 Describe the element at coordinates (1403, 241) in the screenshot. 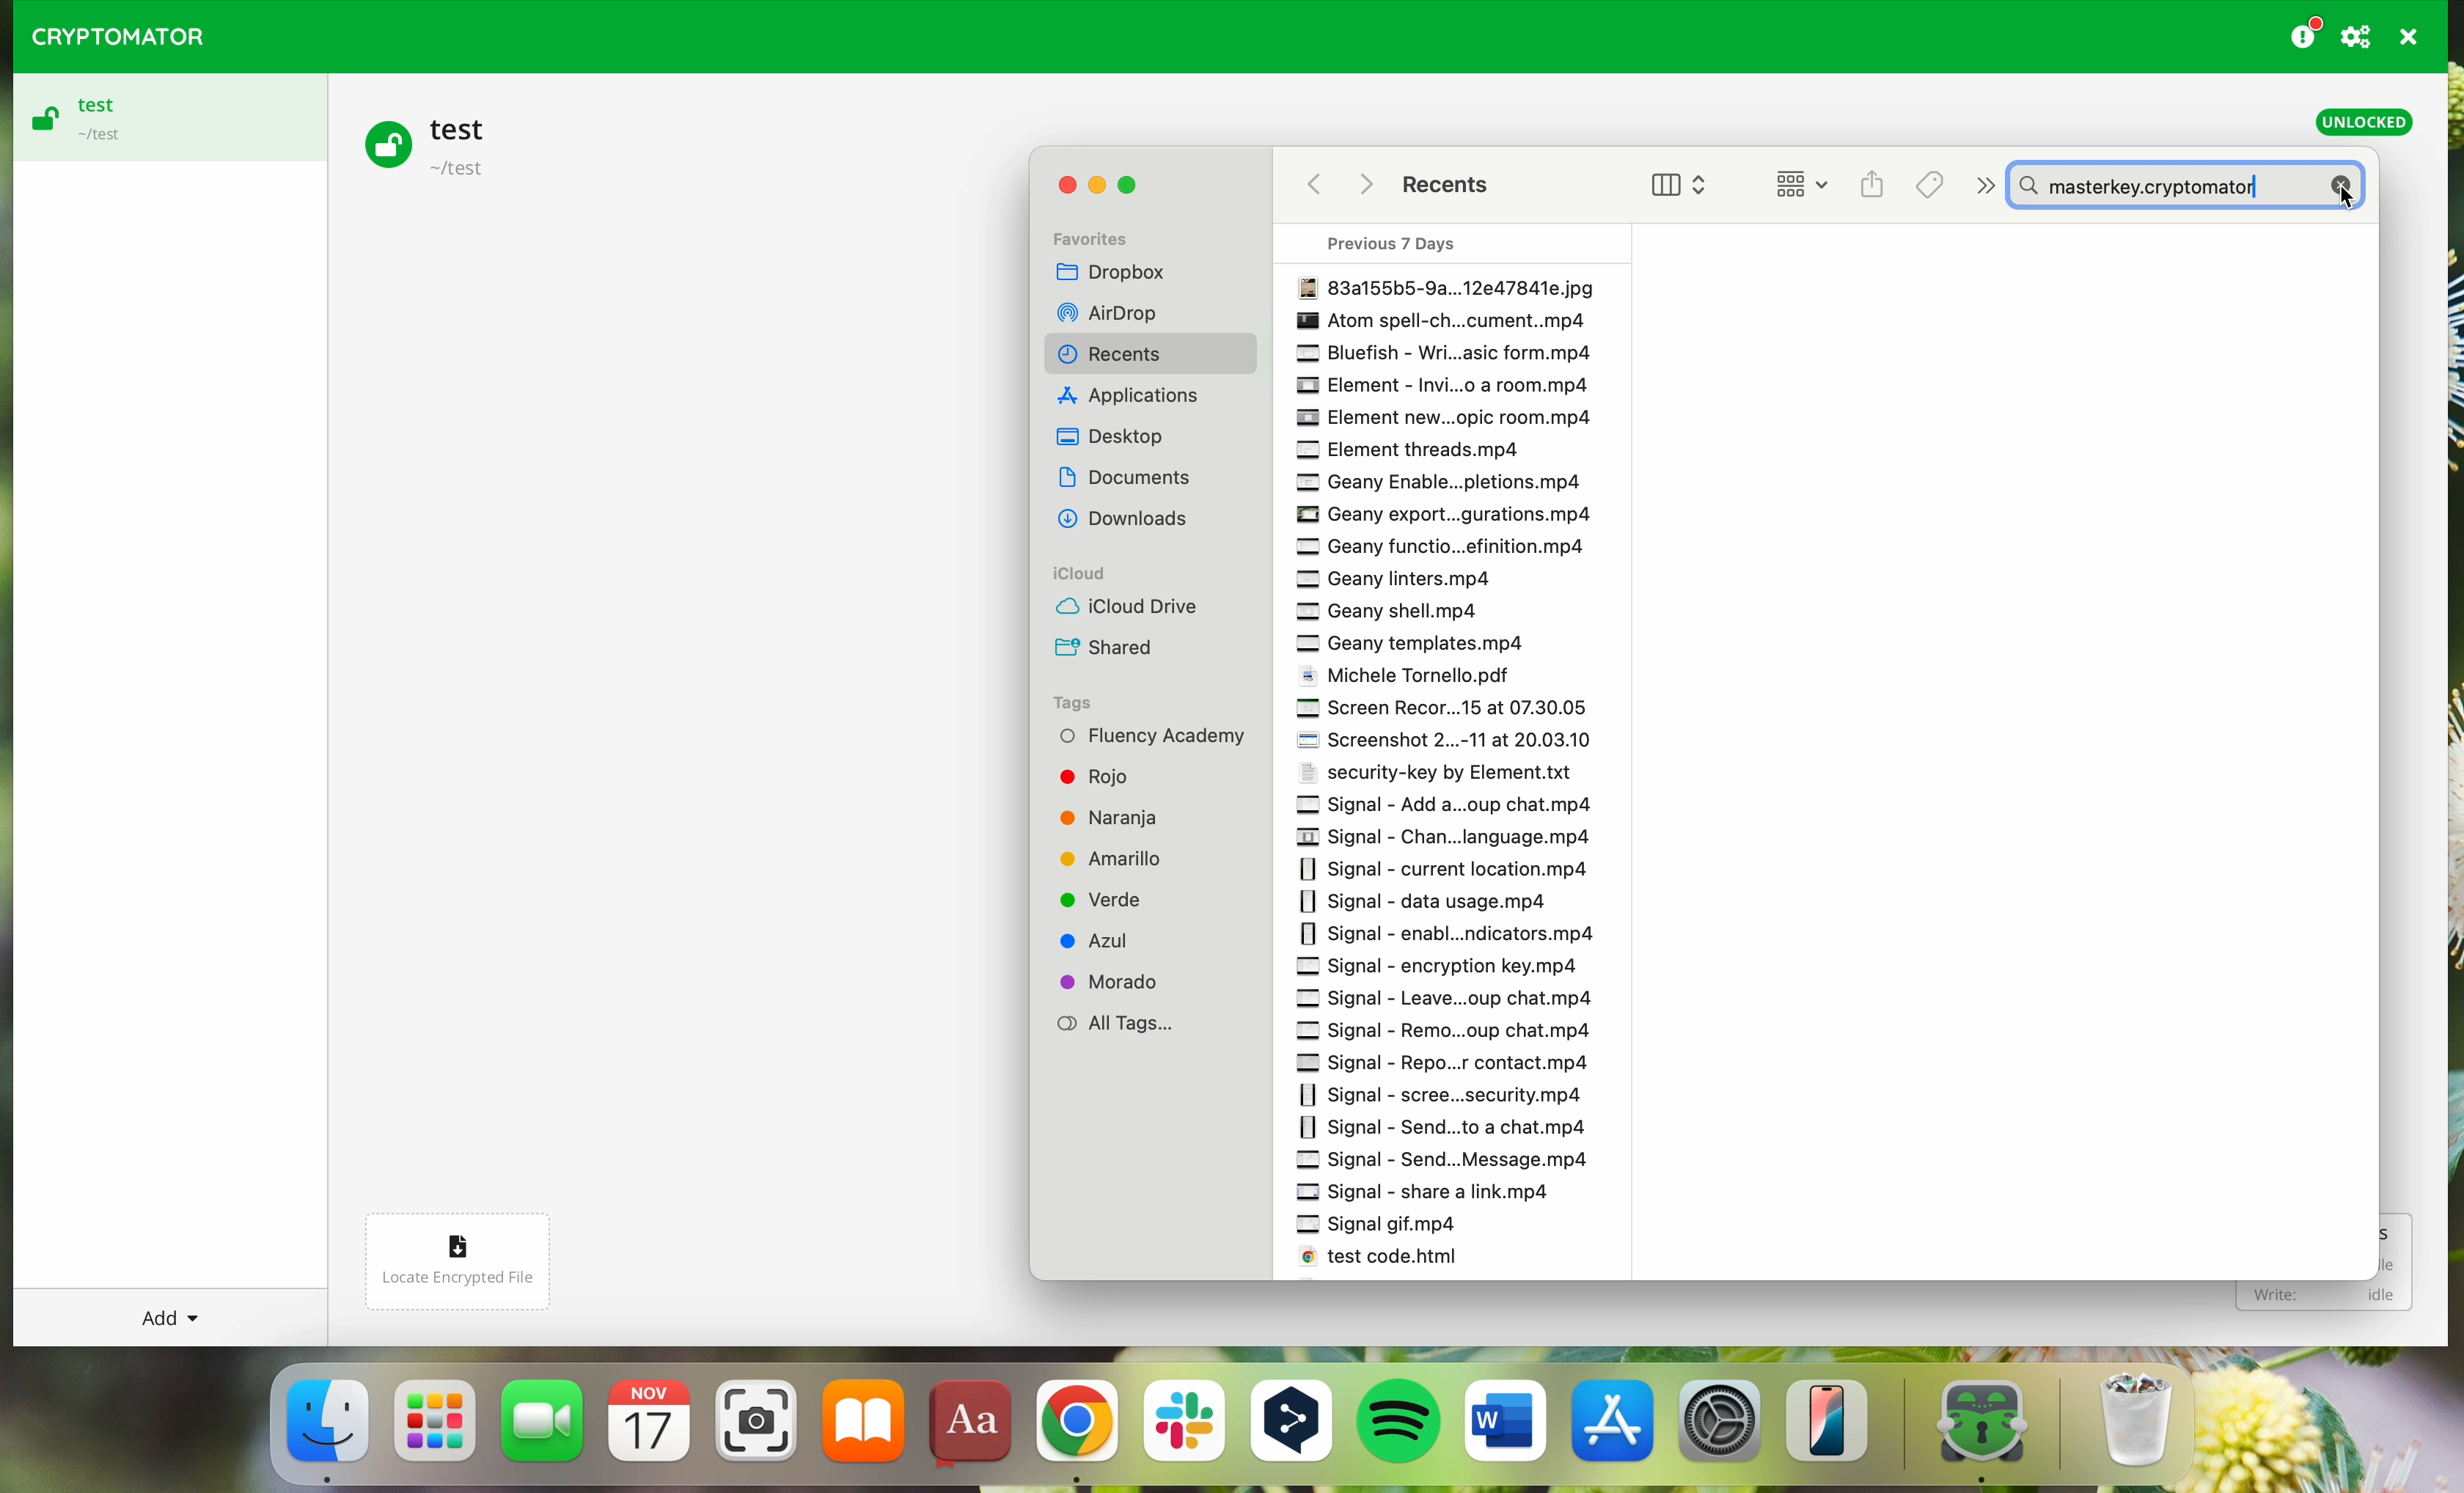

I see `Previous 7 days` at that location.